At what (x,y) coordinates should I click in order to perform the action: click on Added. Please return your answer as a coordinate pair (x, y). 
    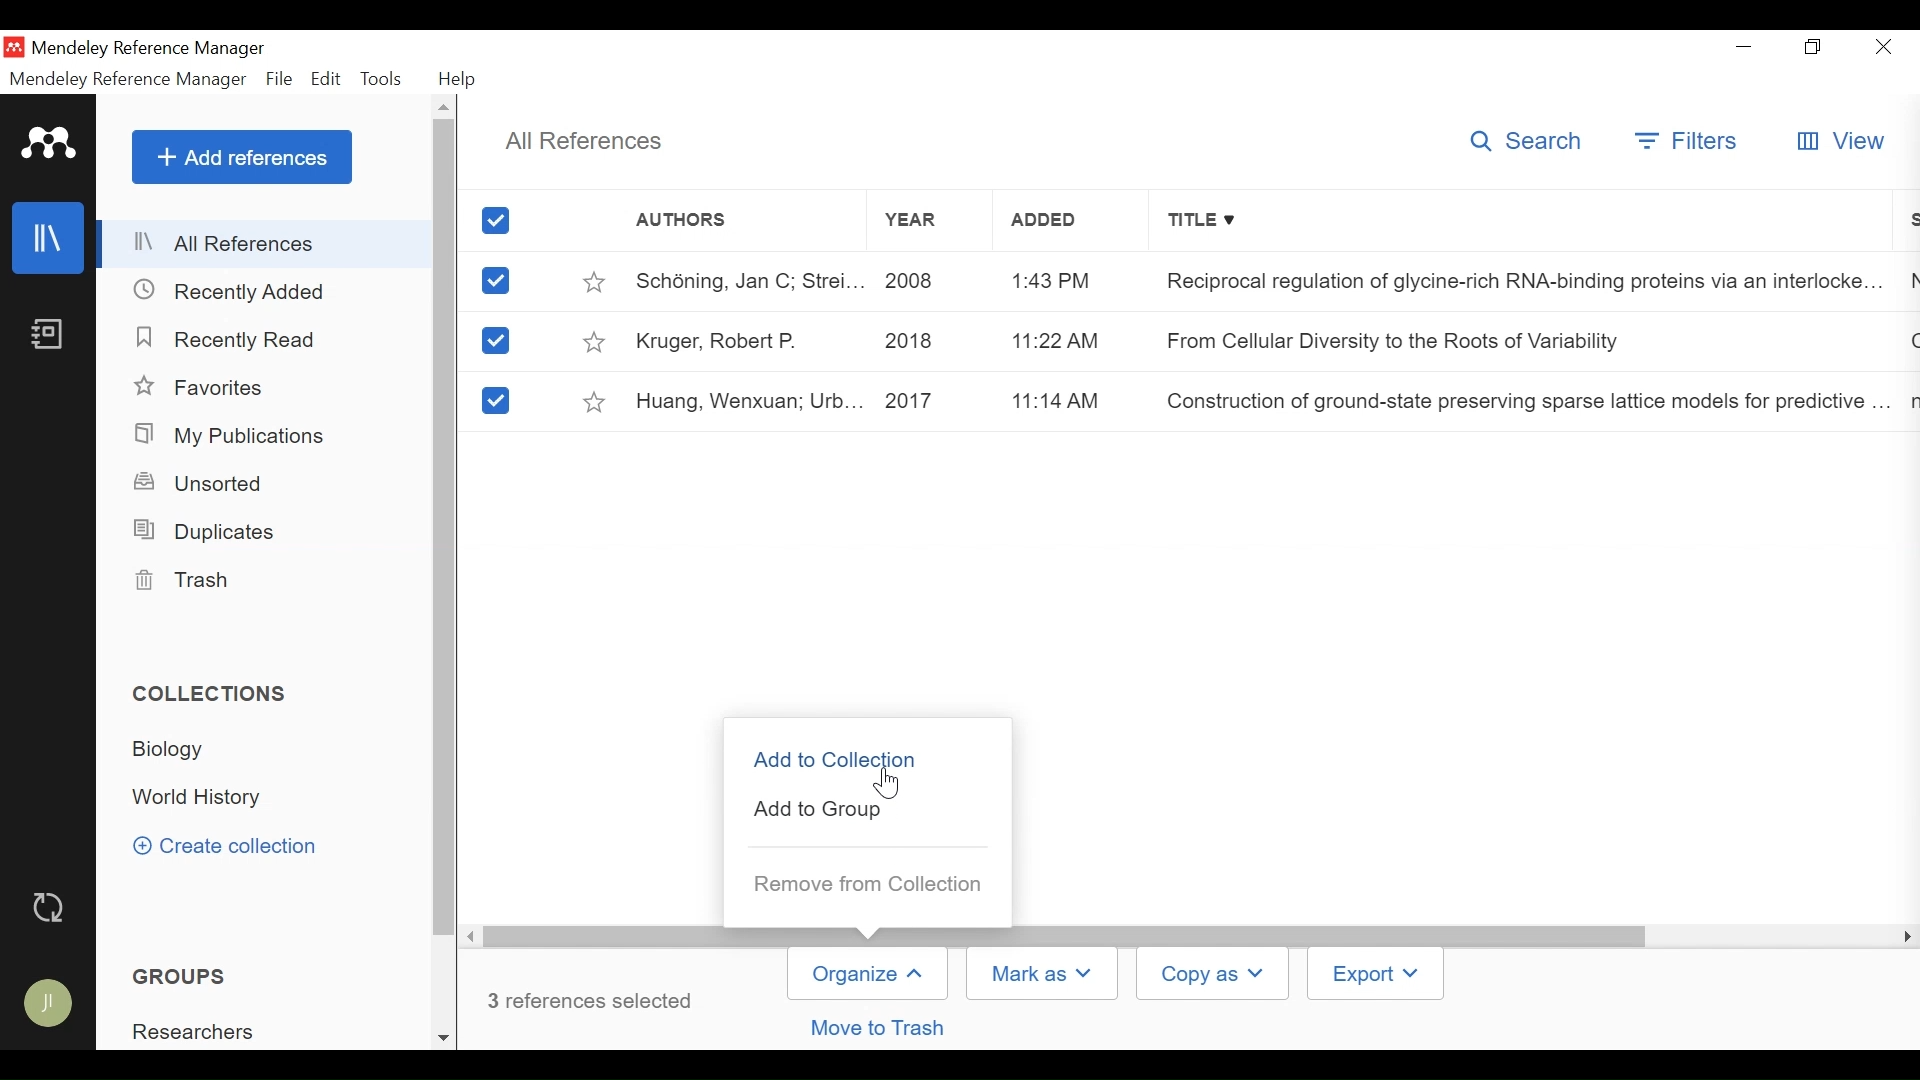
    Looking at the image, I should click on (1059, 224).